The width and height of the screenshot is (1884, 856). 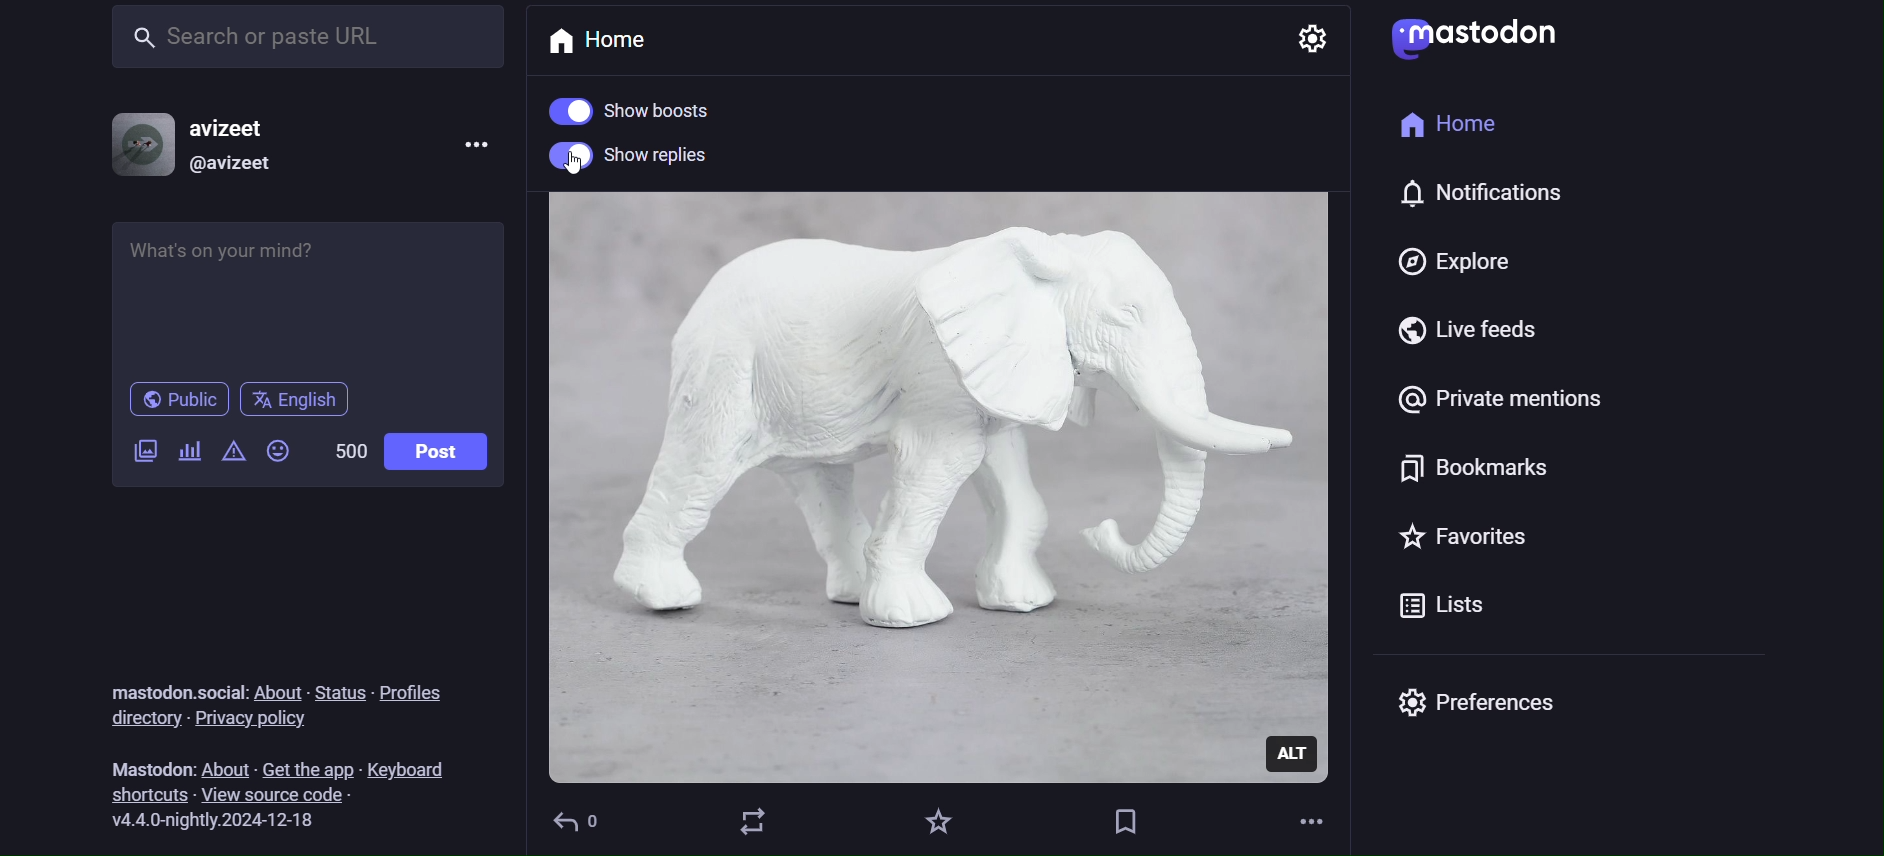 I want to click on home, so click(x=615, y=39).